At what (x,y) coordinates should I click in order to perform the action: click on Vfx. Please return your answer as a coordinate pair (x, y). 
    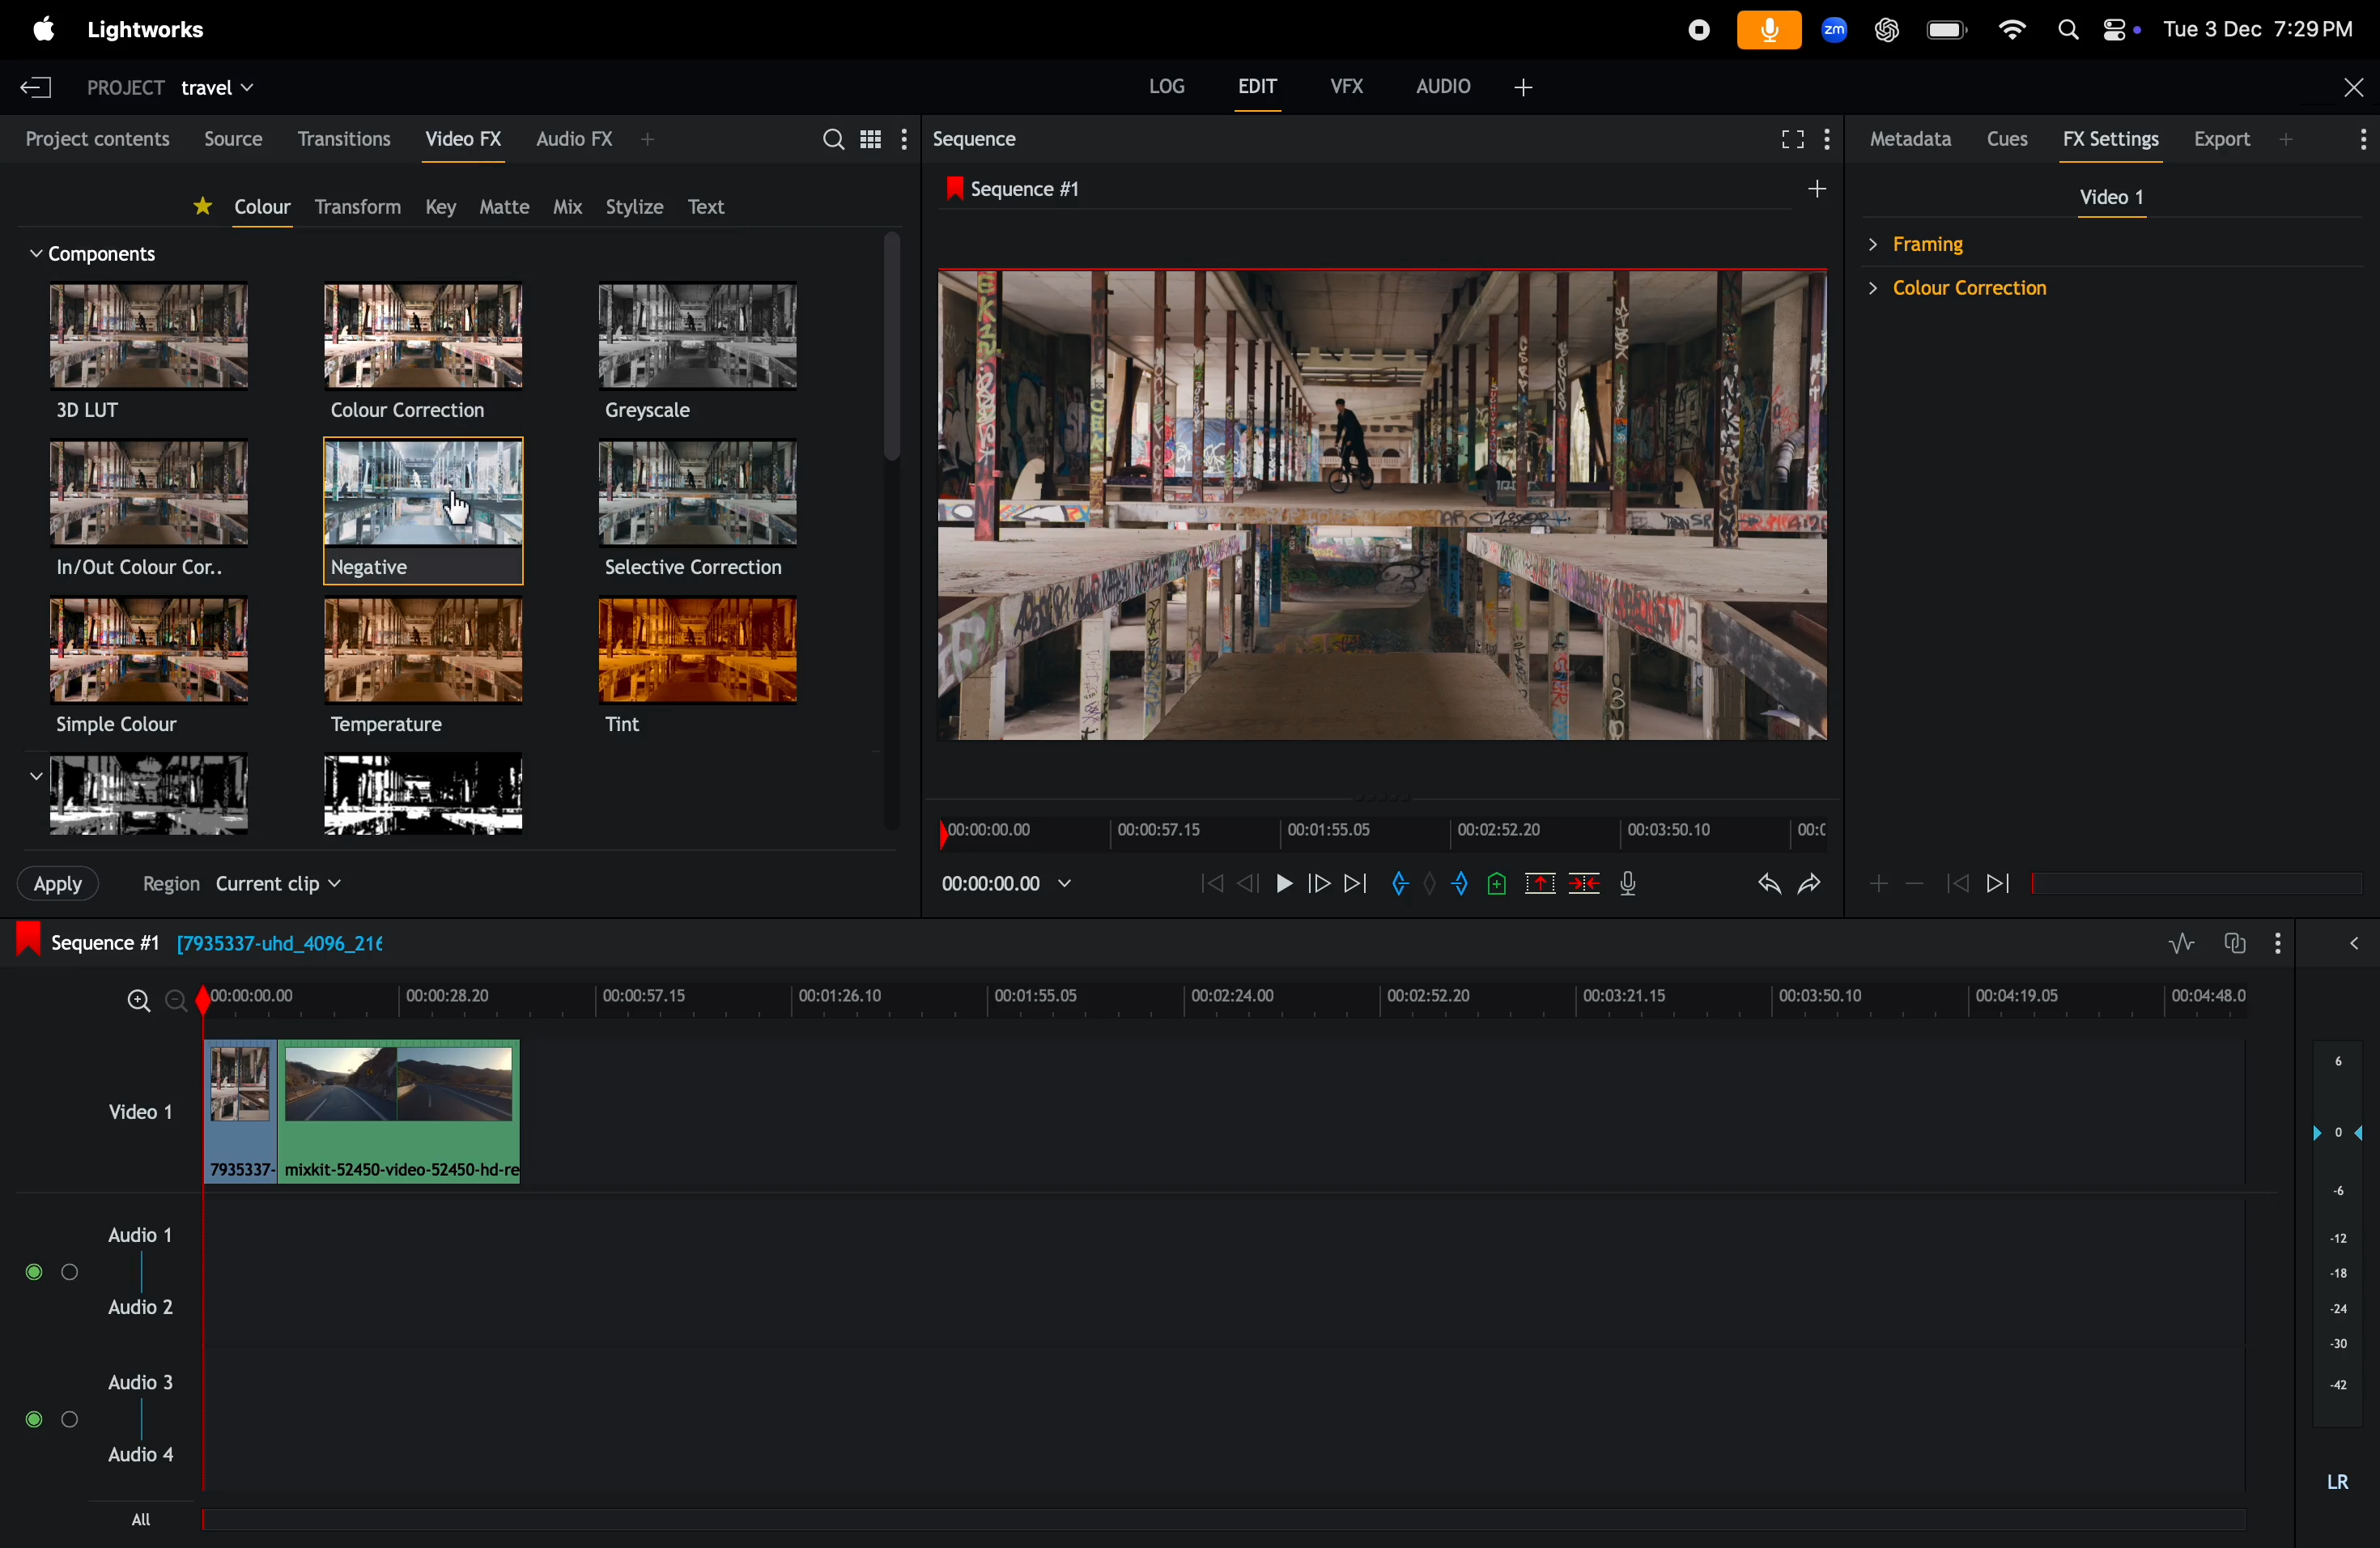
    Looking at the image, I should click on (1341, 83).